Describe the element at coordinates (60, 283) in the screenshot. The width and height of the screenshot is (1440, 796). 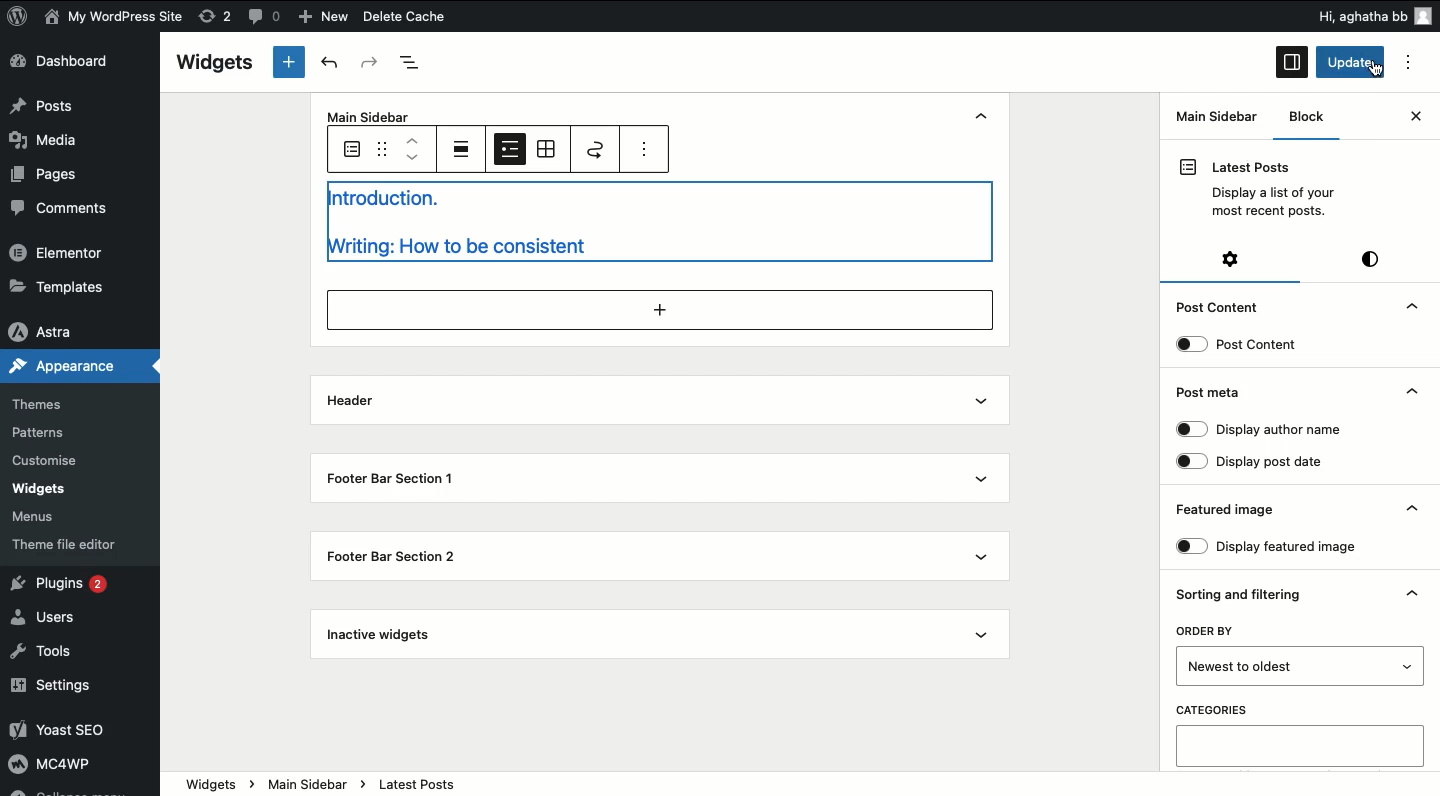
I see `»Templates` at that location.